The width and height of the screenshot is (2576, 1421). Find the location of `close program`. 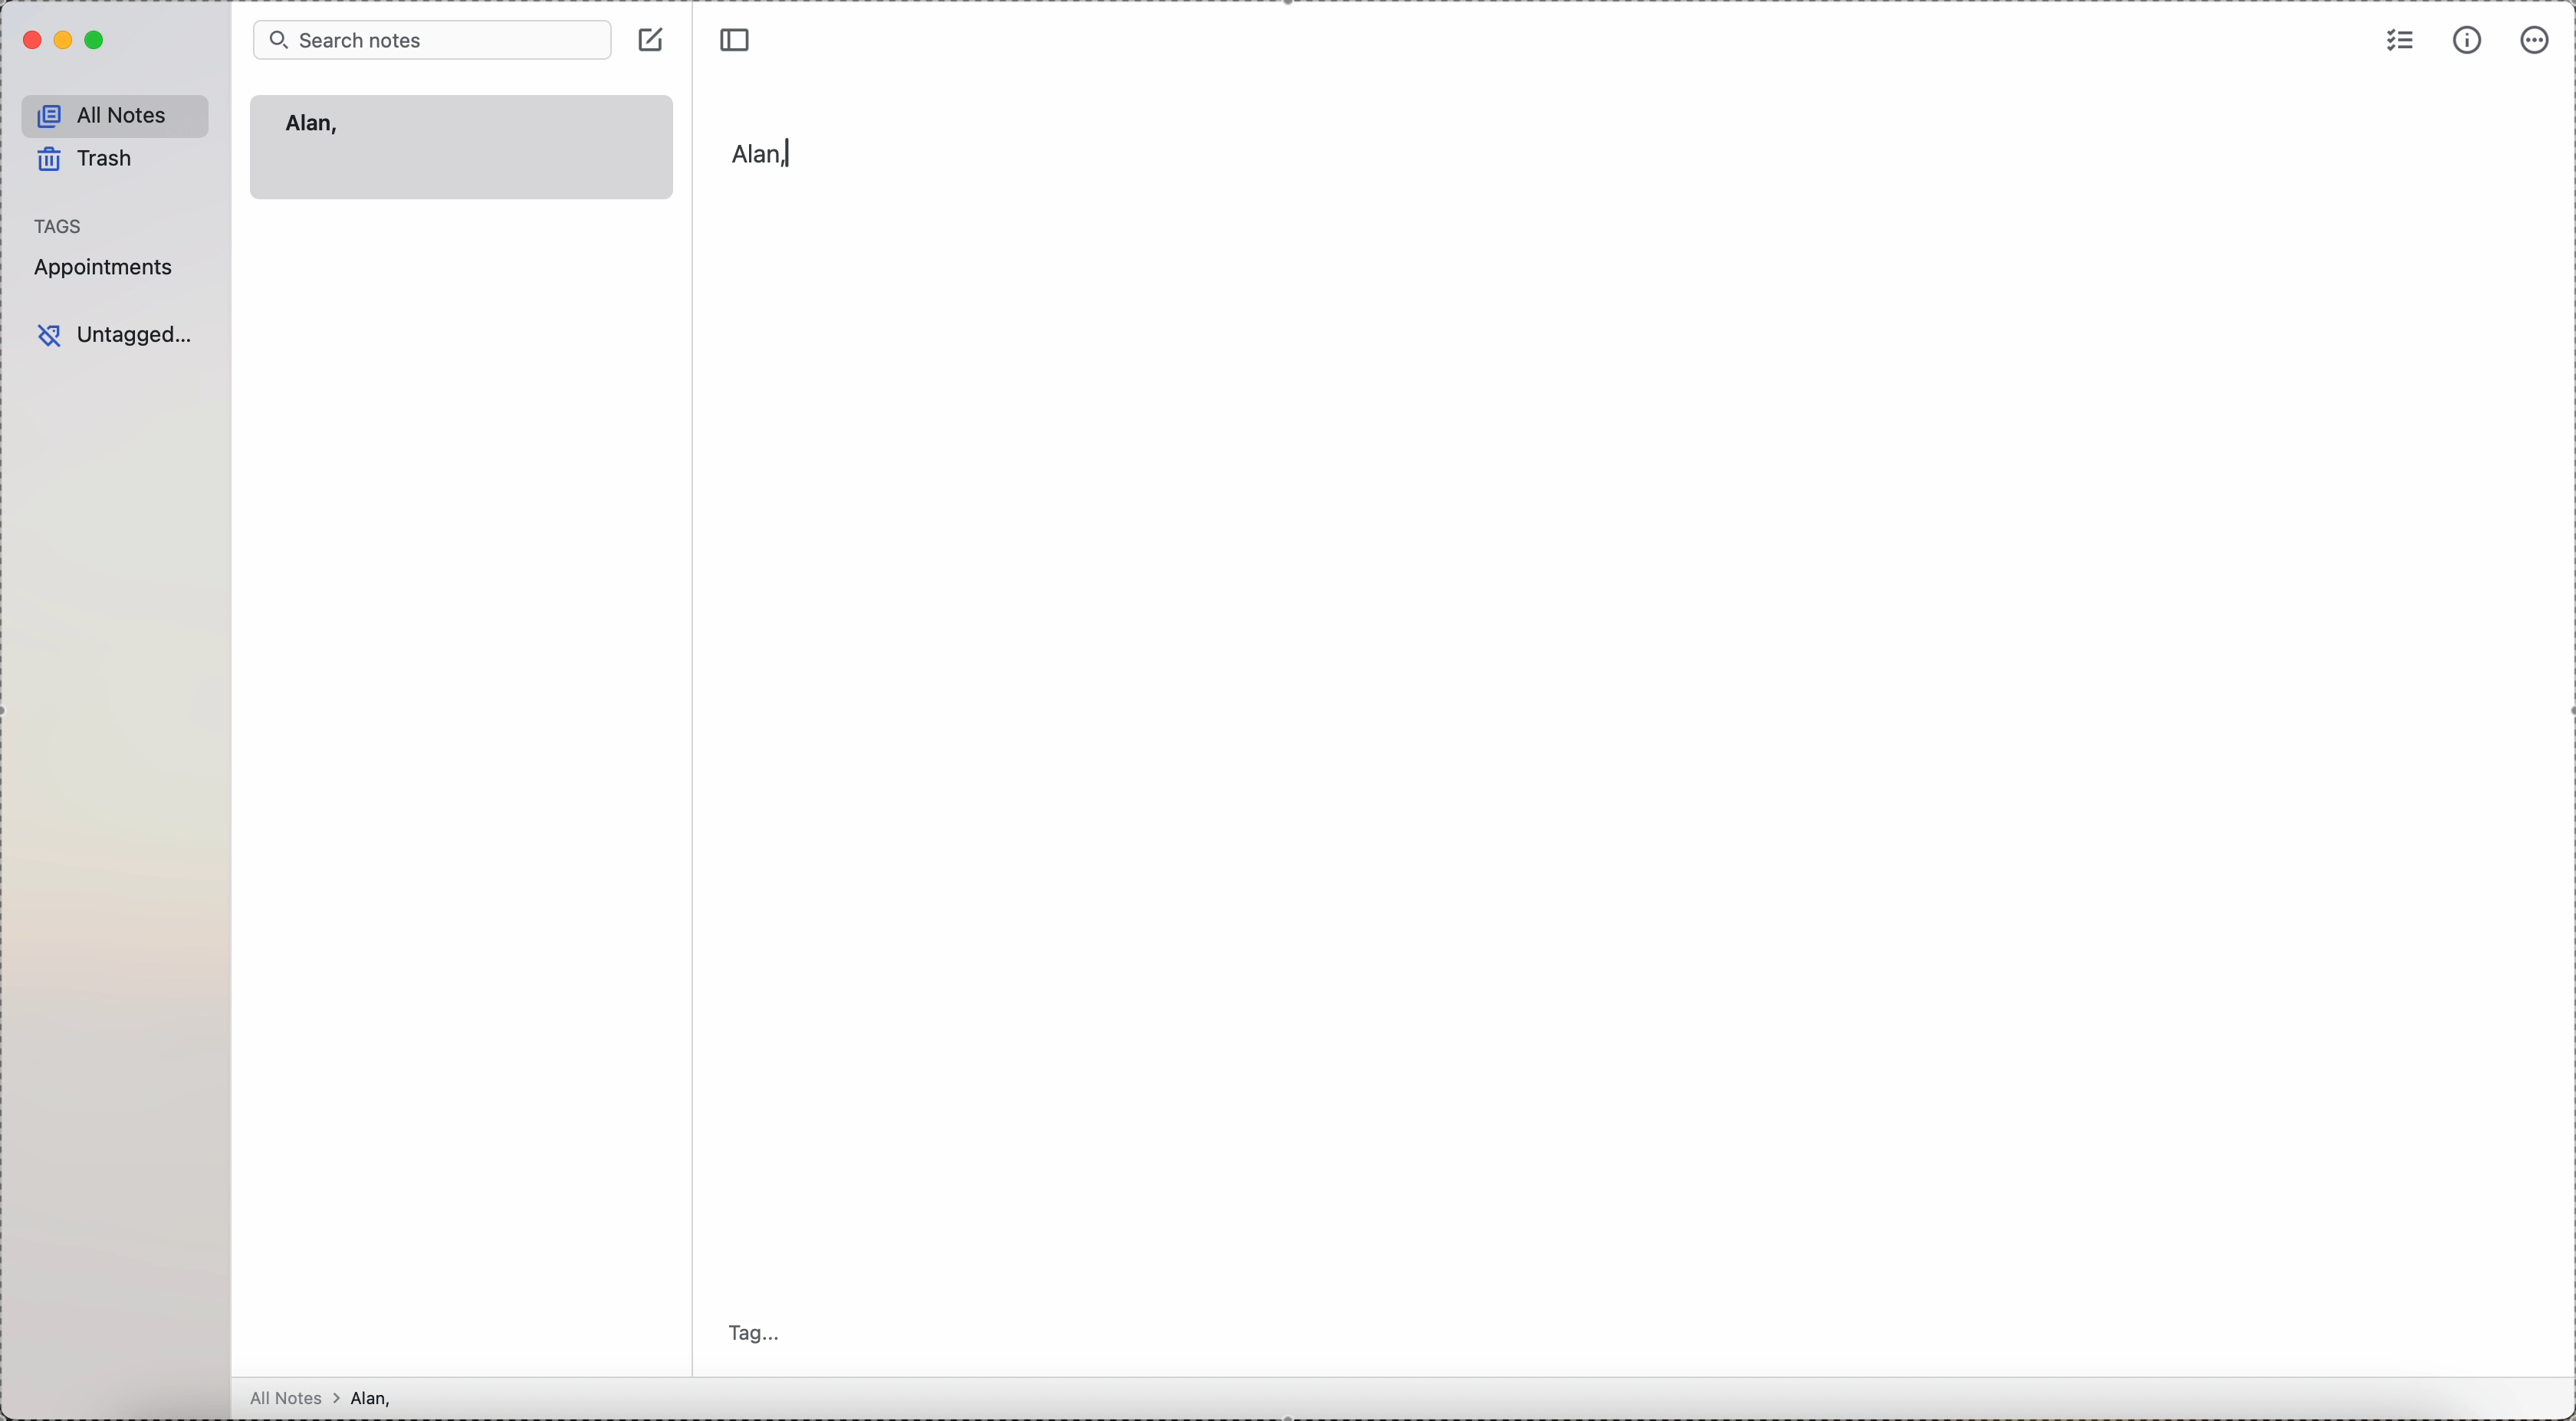

close program is located at coordinates (29, 41).